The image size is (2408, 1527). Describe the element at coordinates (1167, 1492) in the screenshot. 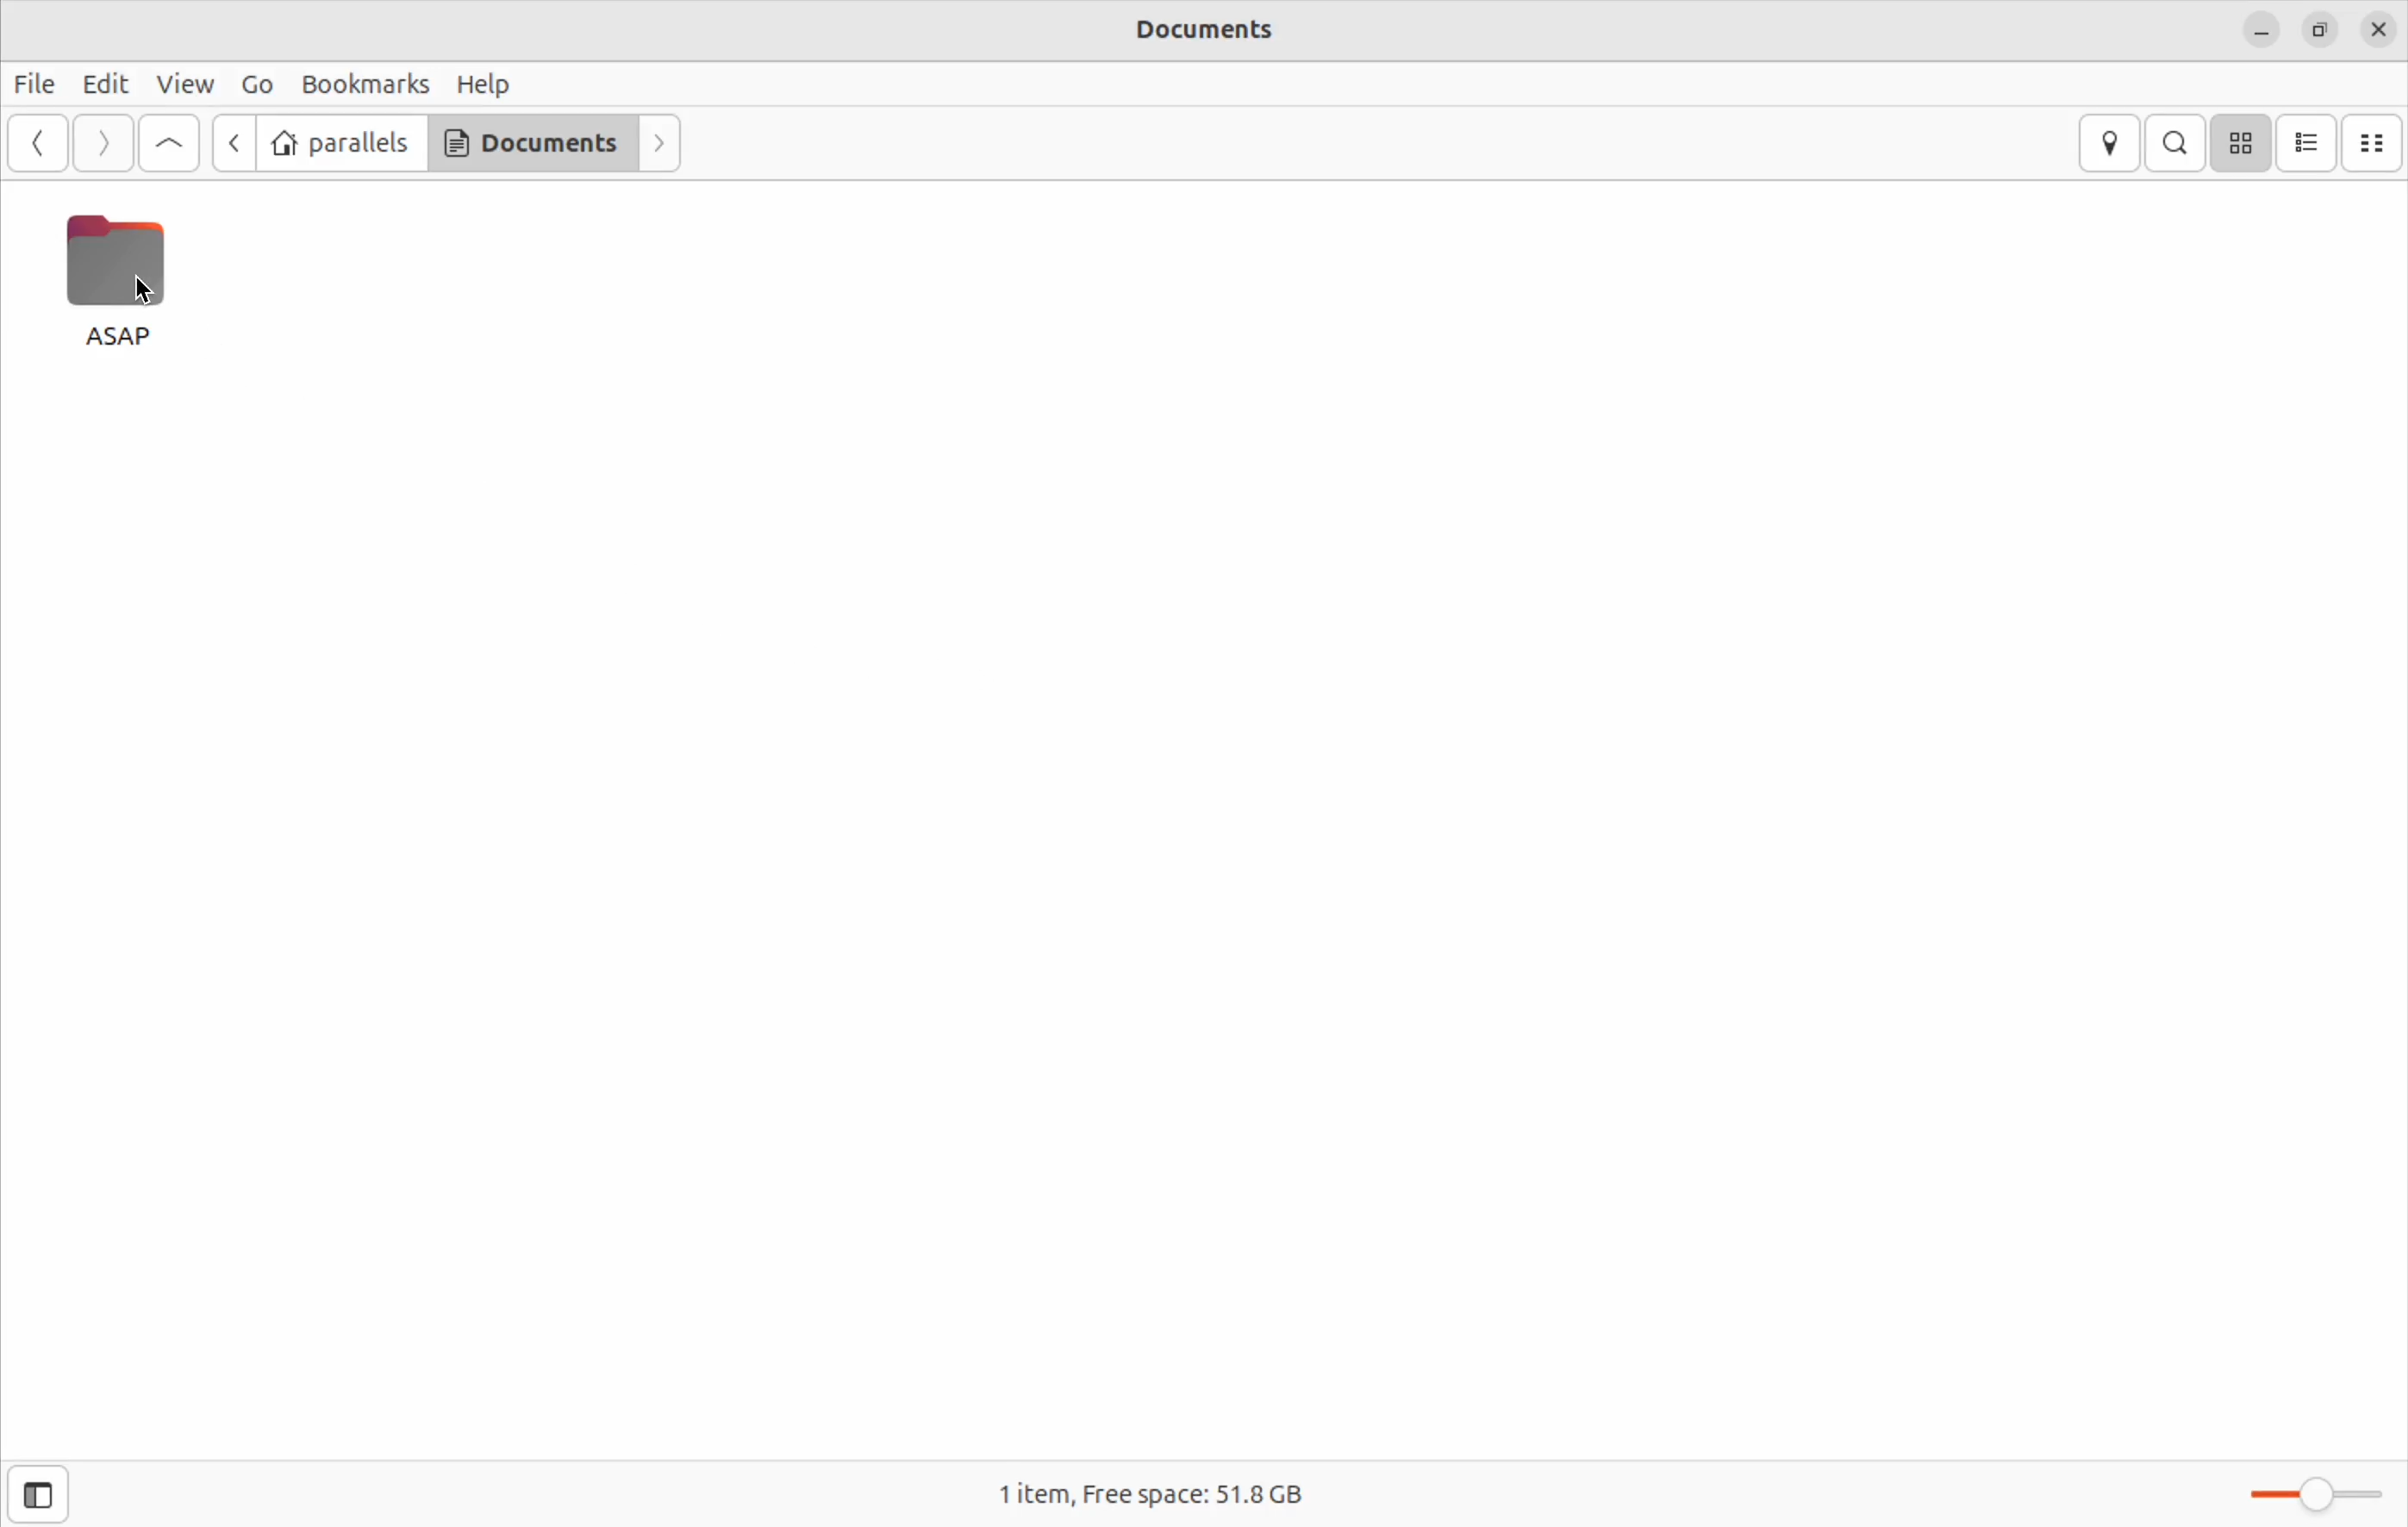

I see `1 item, Free space: 51.8 GB` at that location.